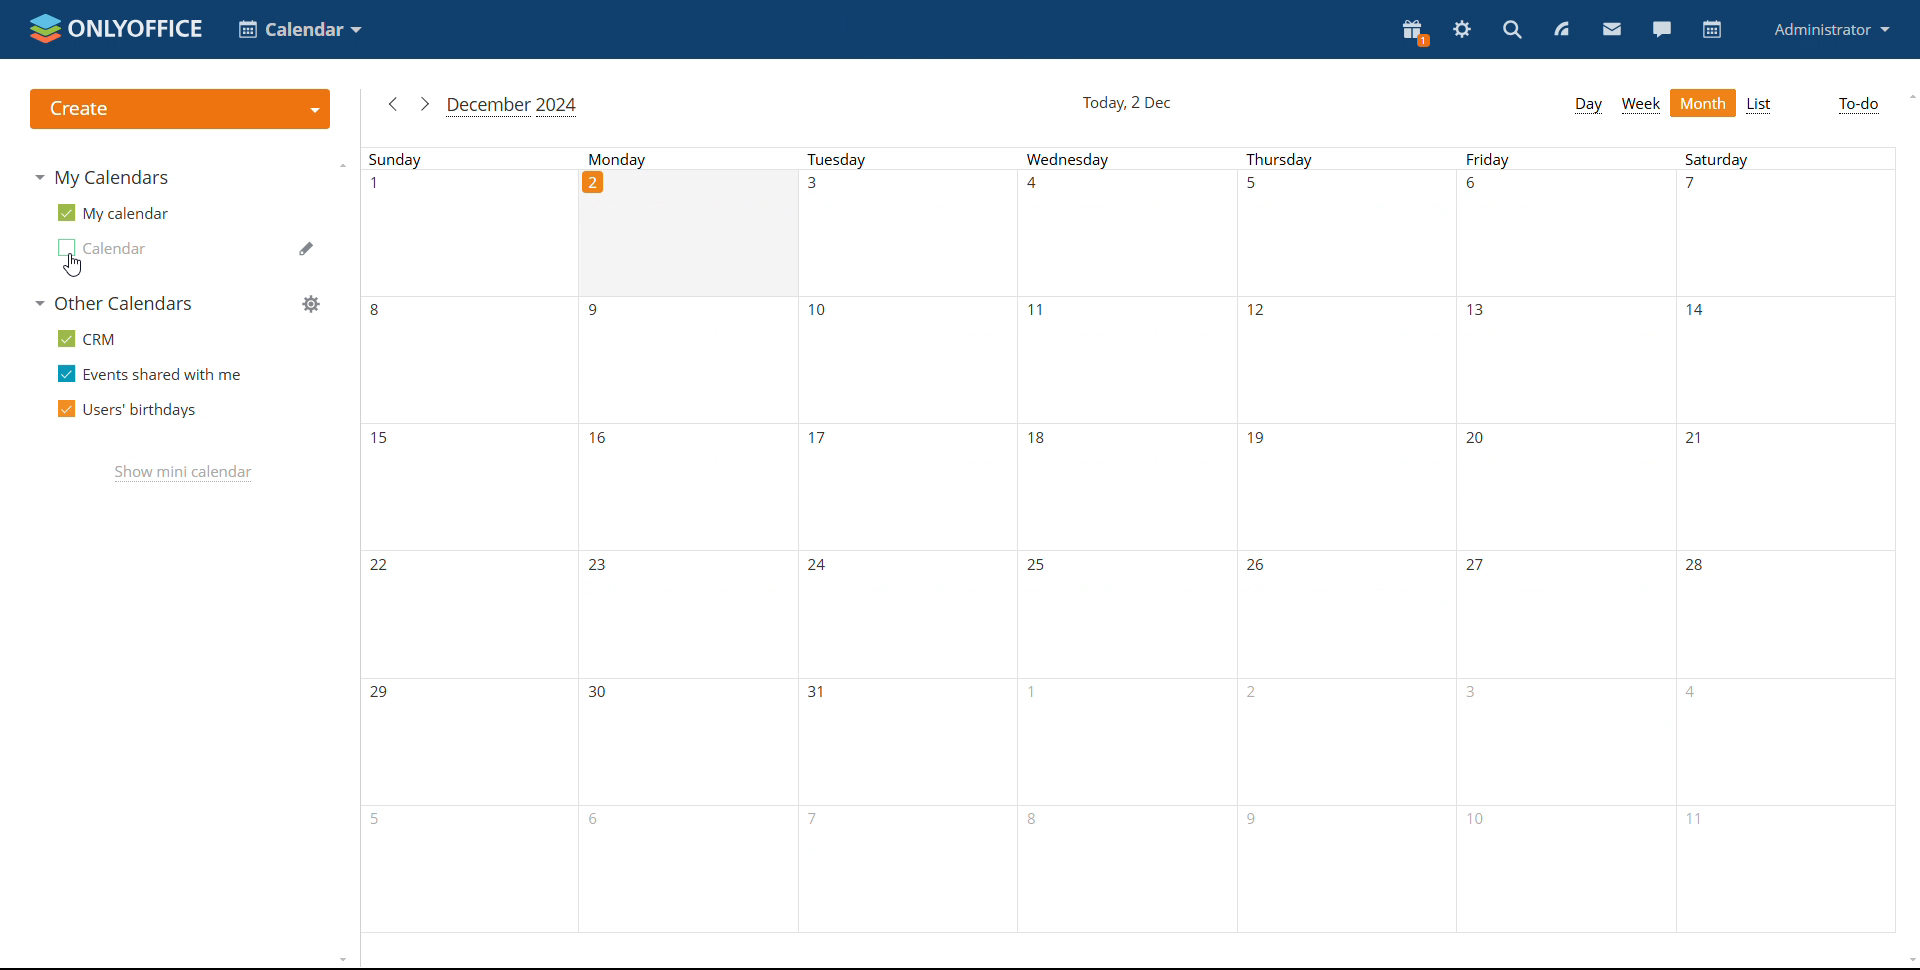 The image size is (1920, 970). What do you see at coordinates (1126, 740) in the screenshot?
I see `1` at bounding box center [1126, 740].